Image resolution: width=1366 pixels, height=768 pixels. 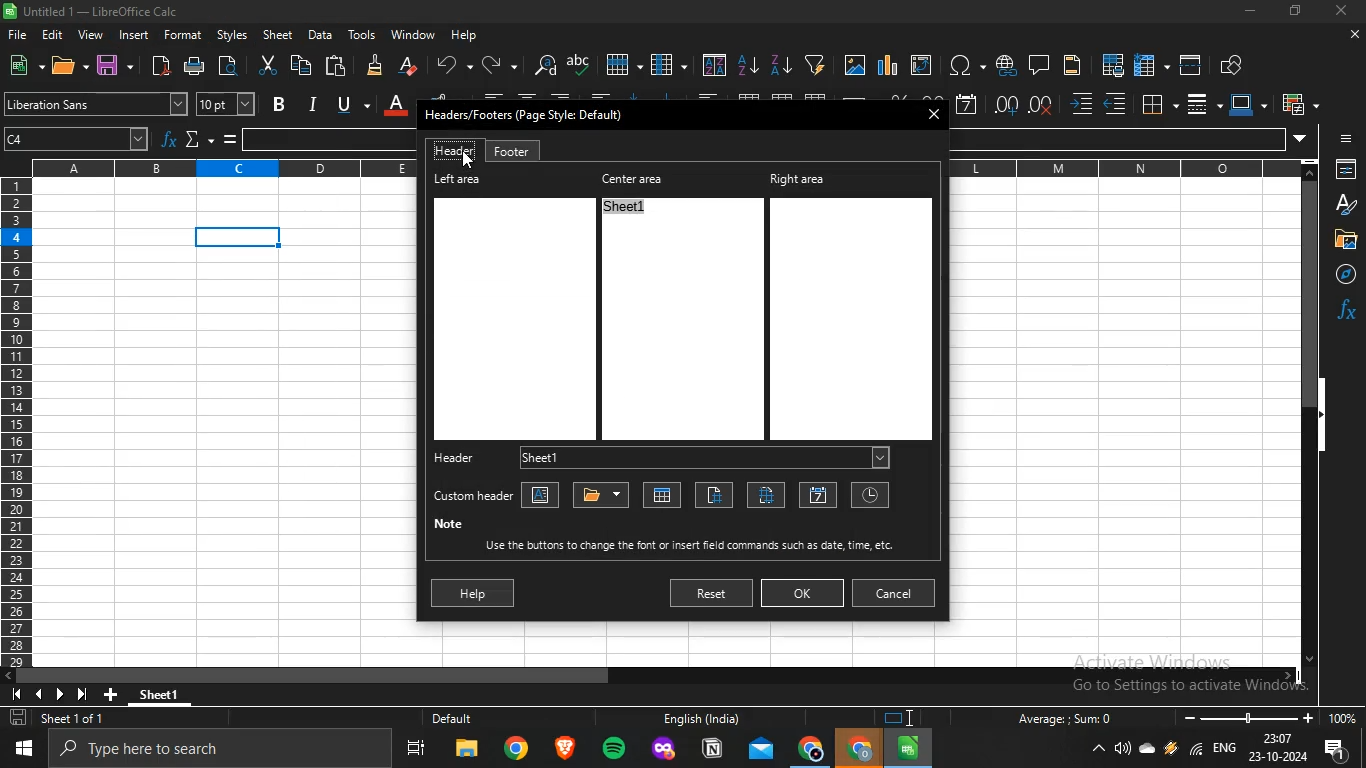 I want to click on volume, so click(x=1123, y=749).